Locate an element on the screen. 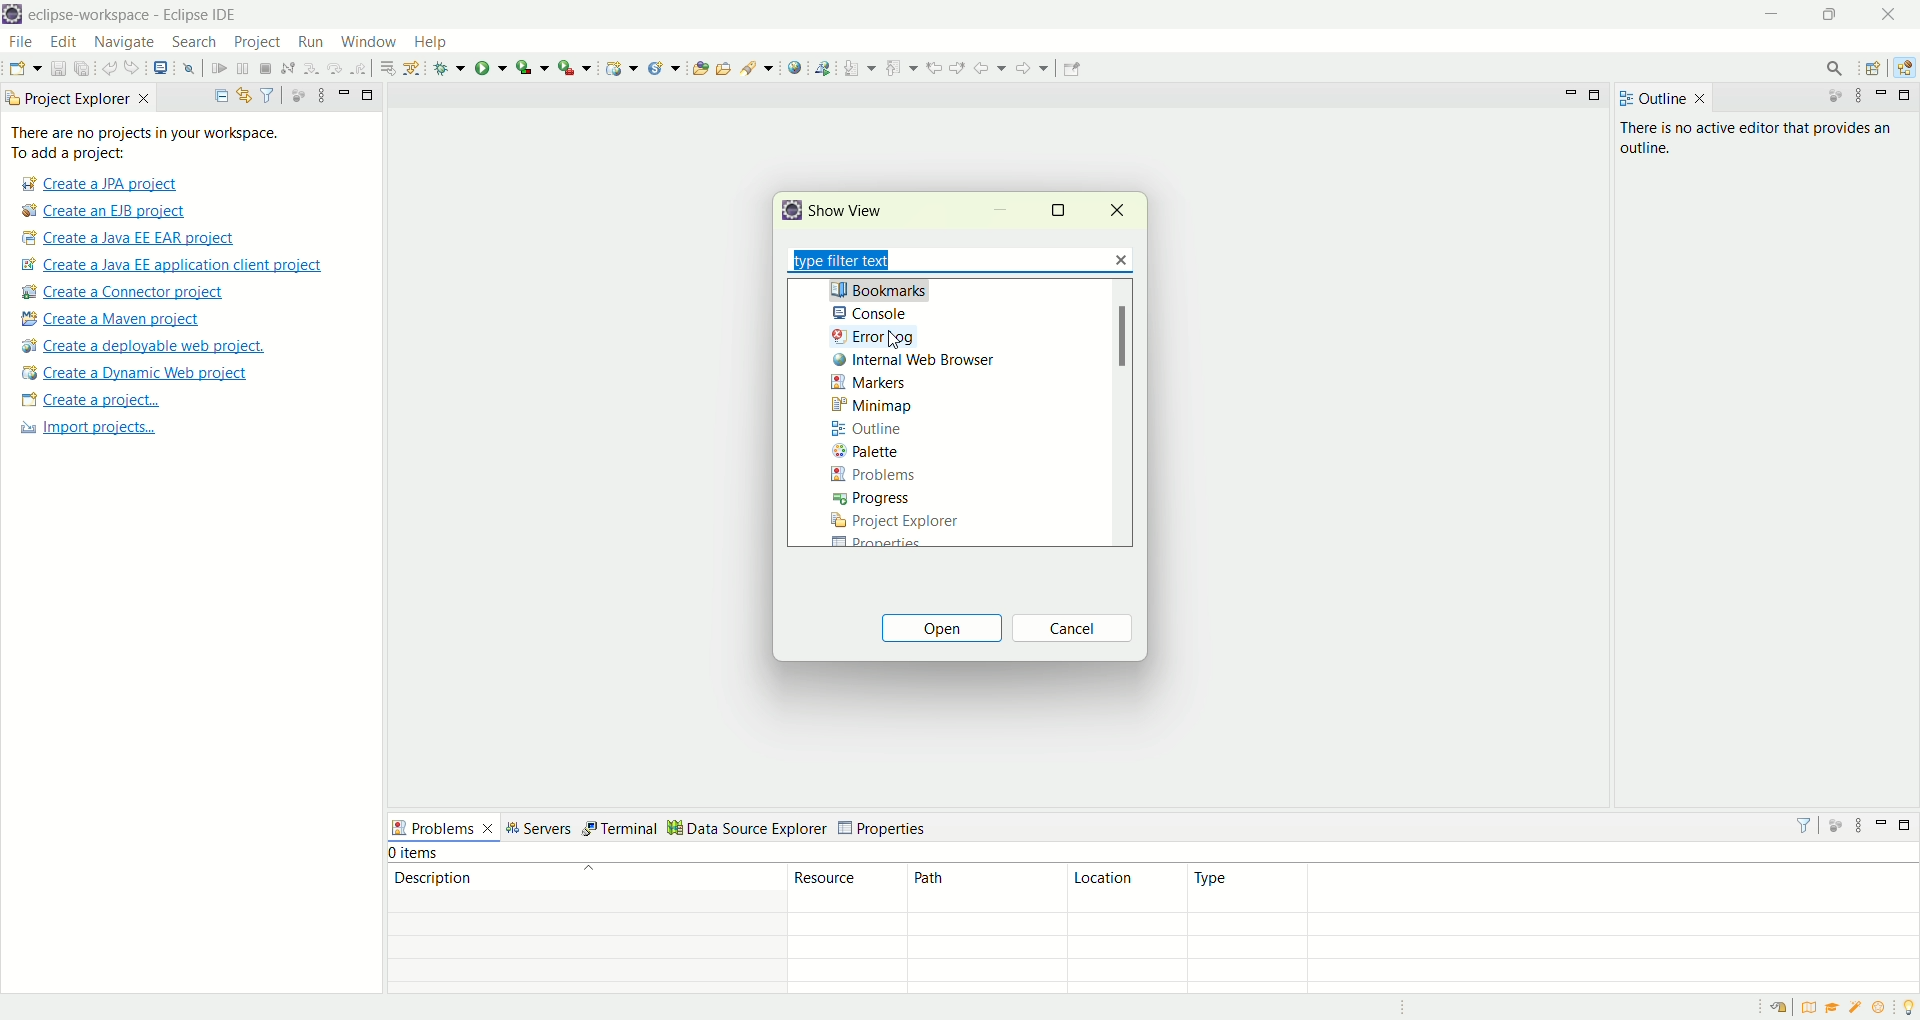  open perspective is located at coordinates (1871, 66).